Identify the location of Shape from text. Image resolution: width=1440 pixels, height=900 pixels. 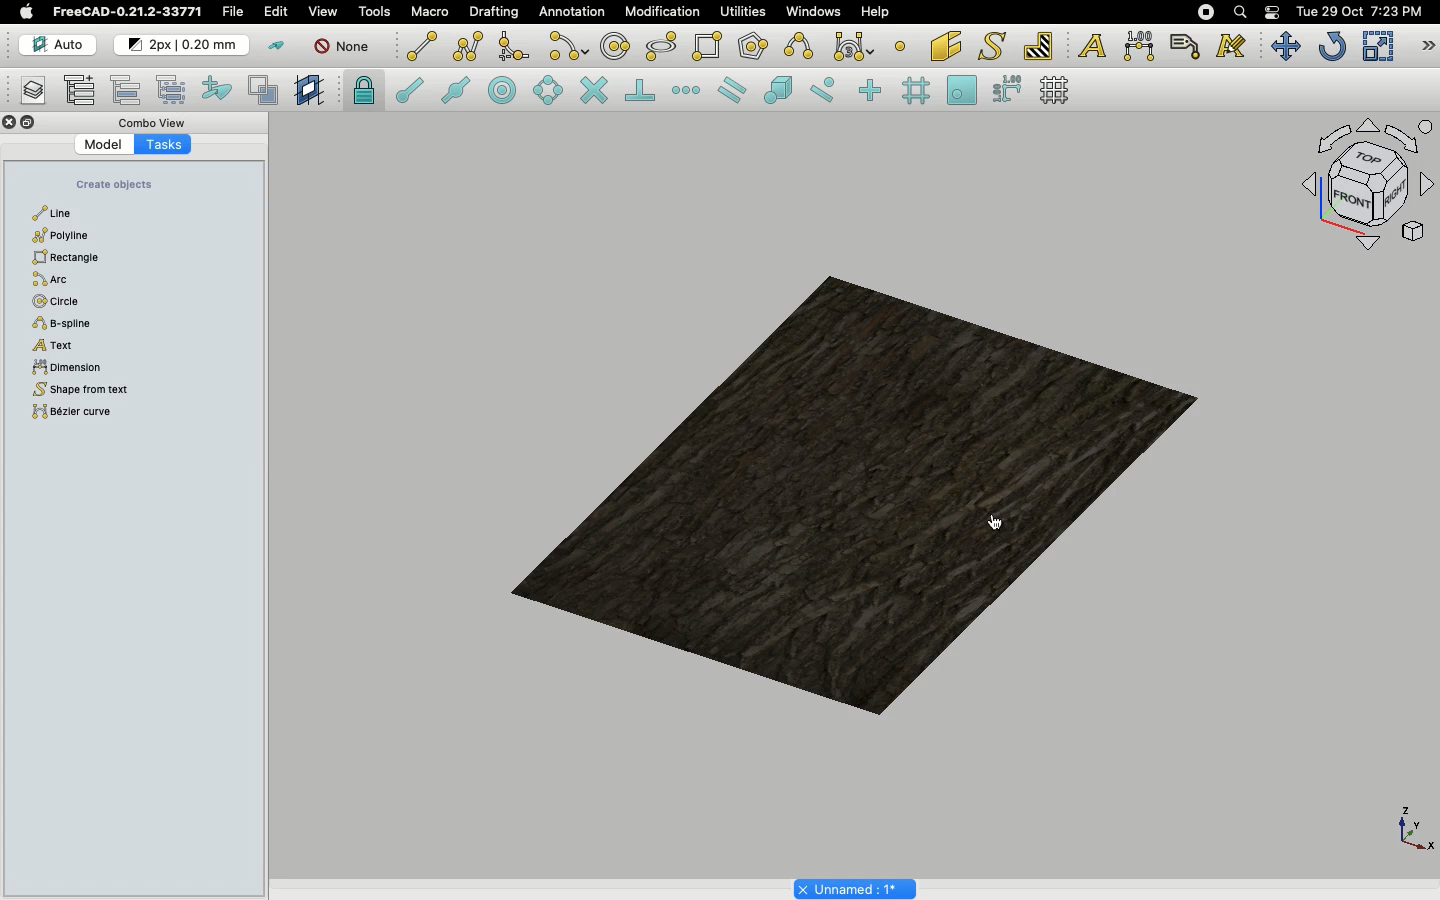
(83, 387).